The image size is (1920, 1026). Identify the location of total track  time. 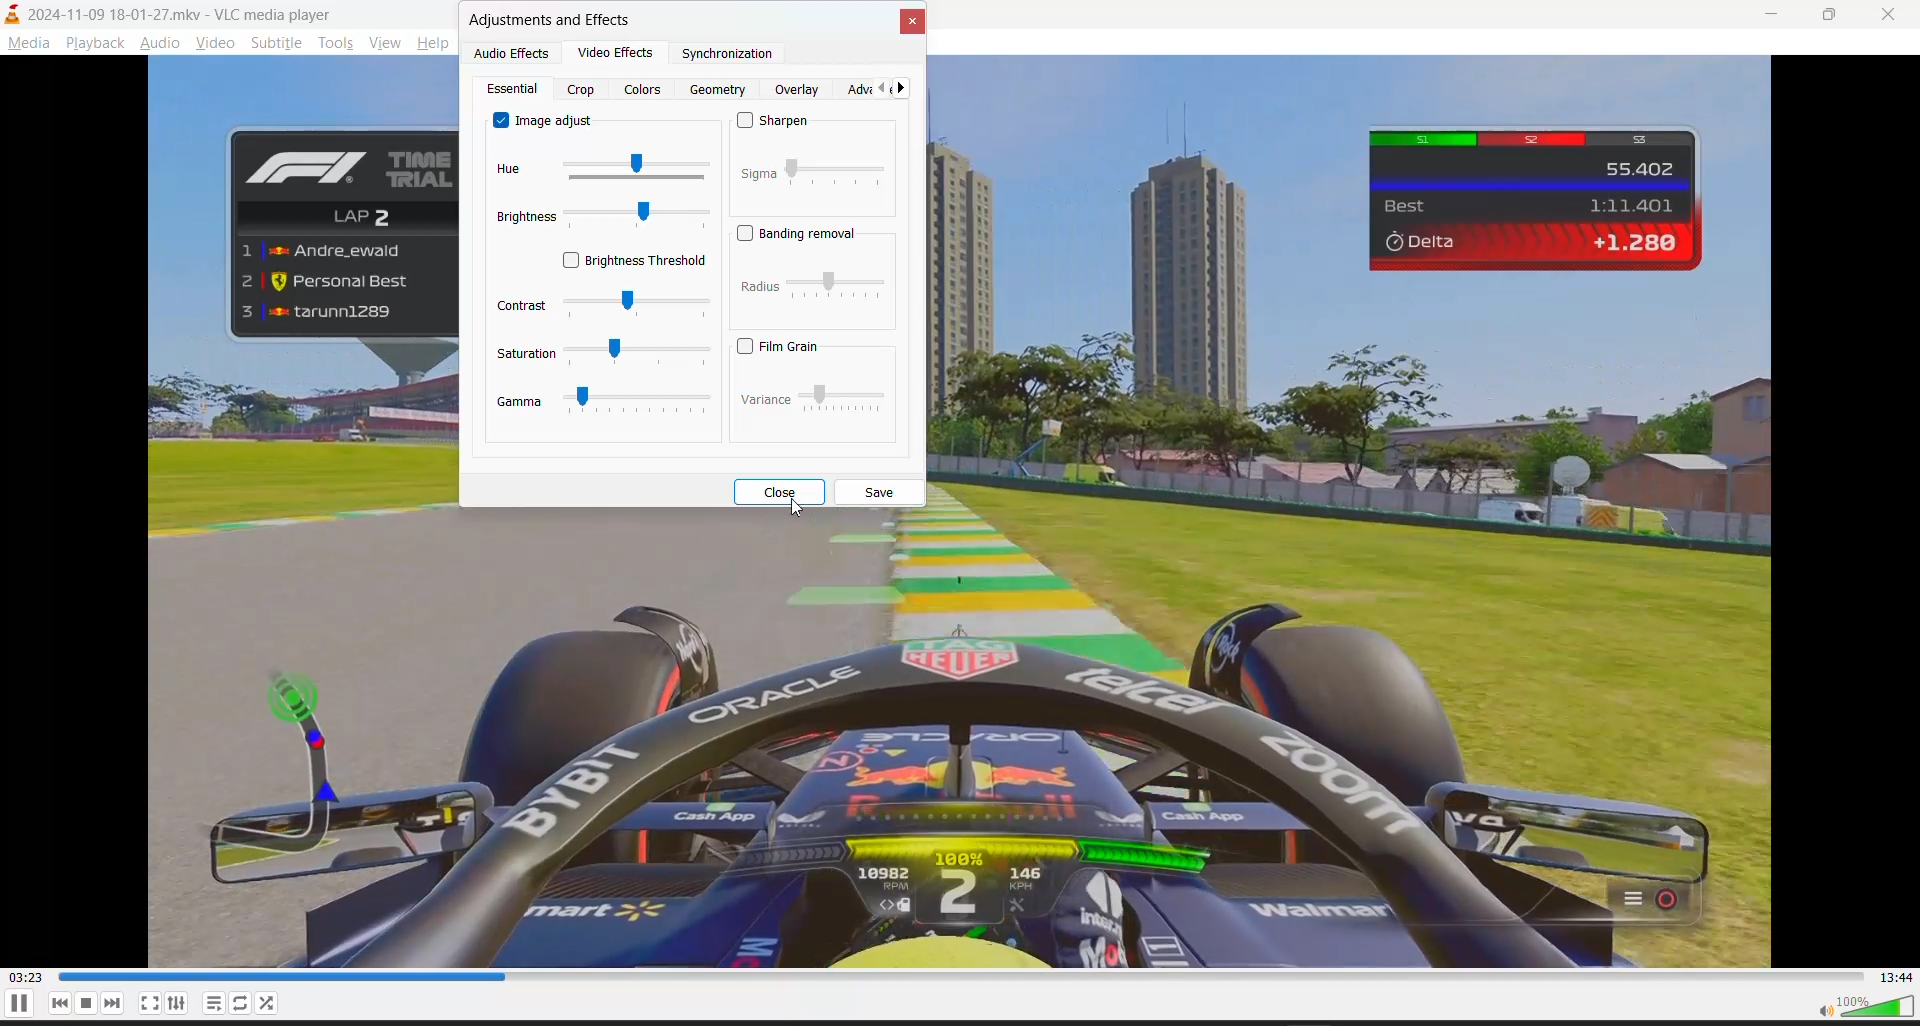
(1897, 977).